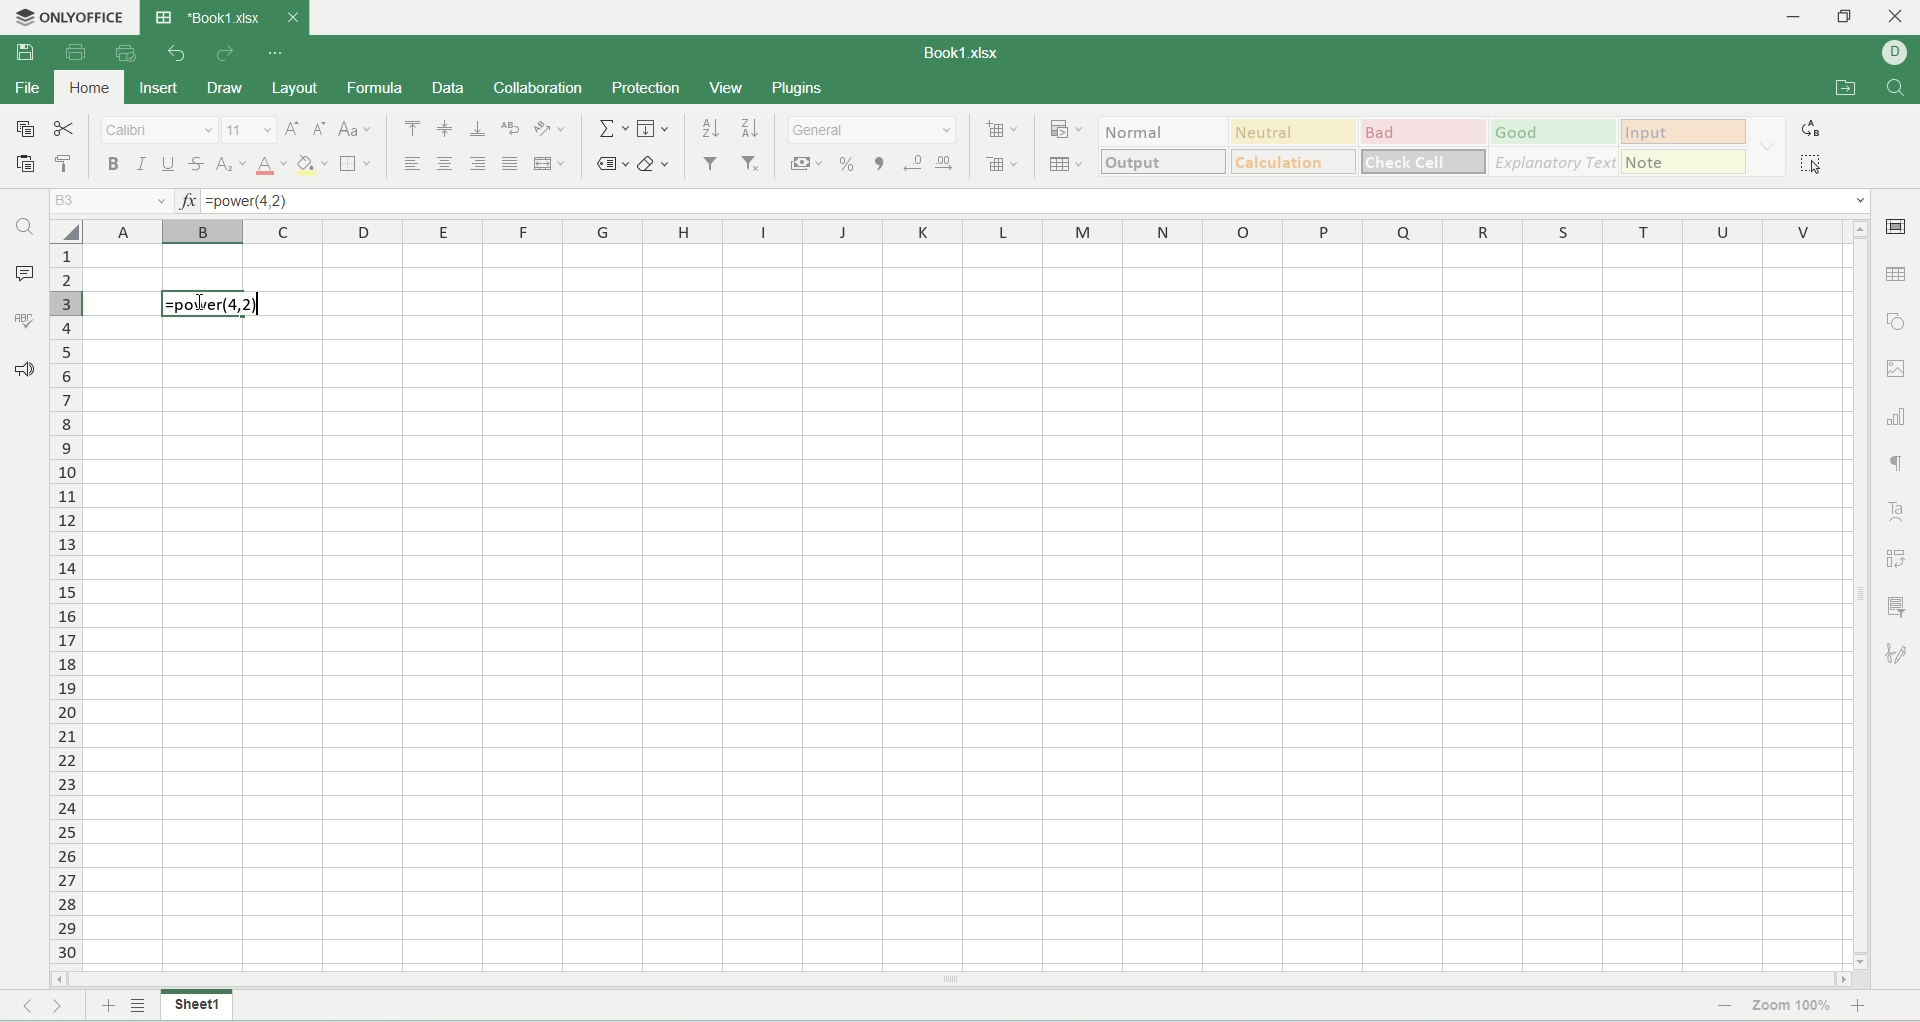  I want to click on save, so click(24, 53).